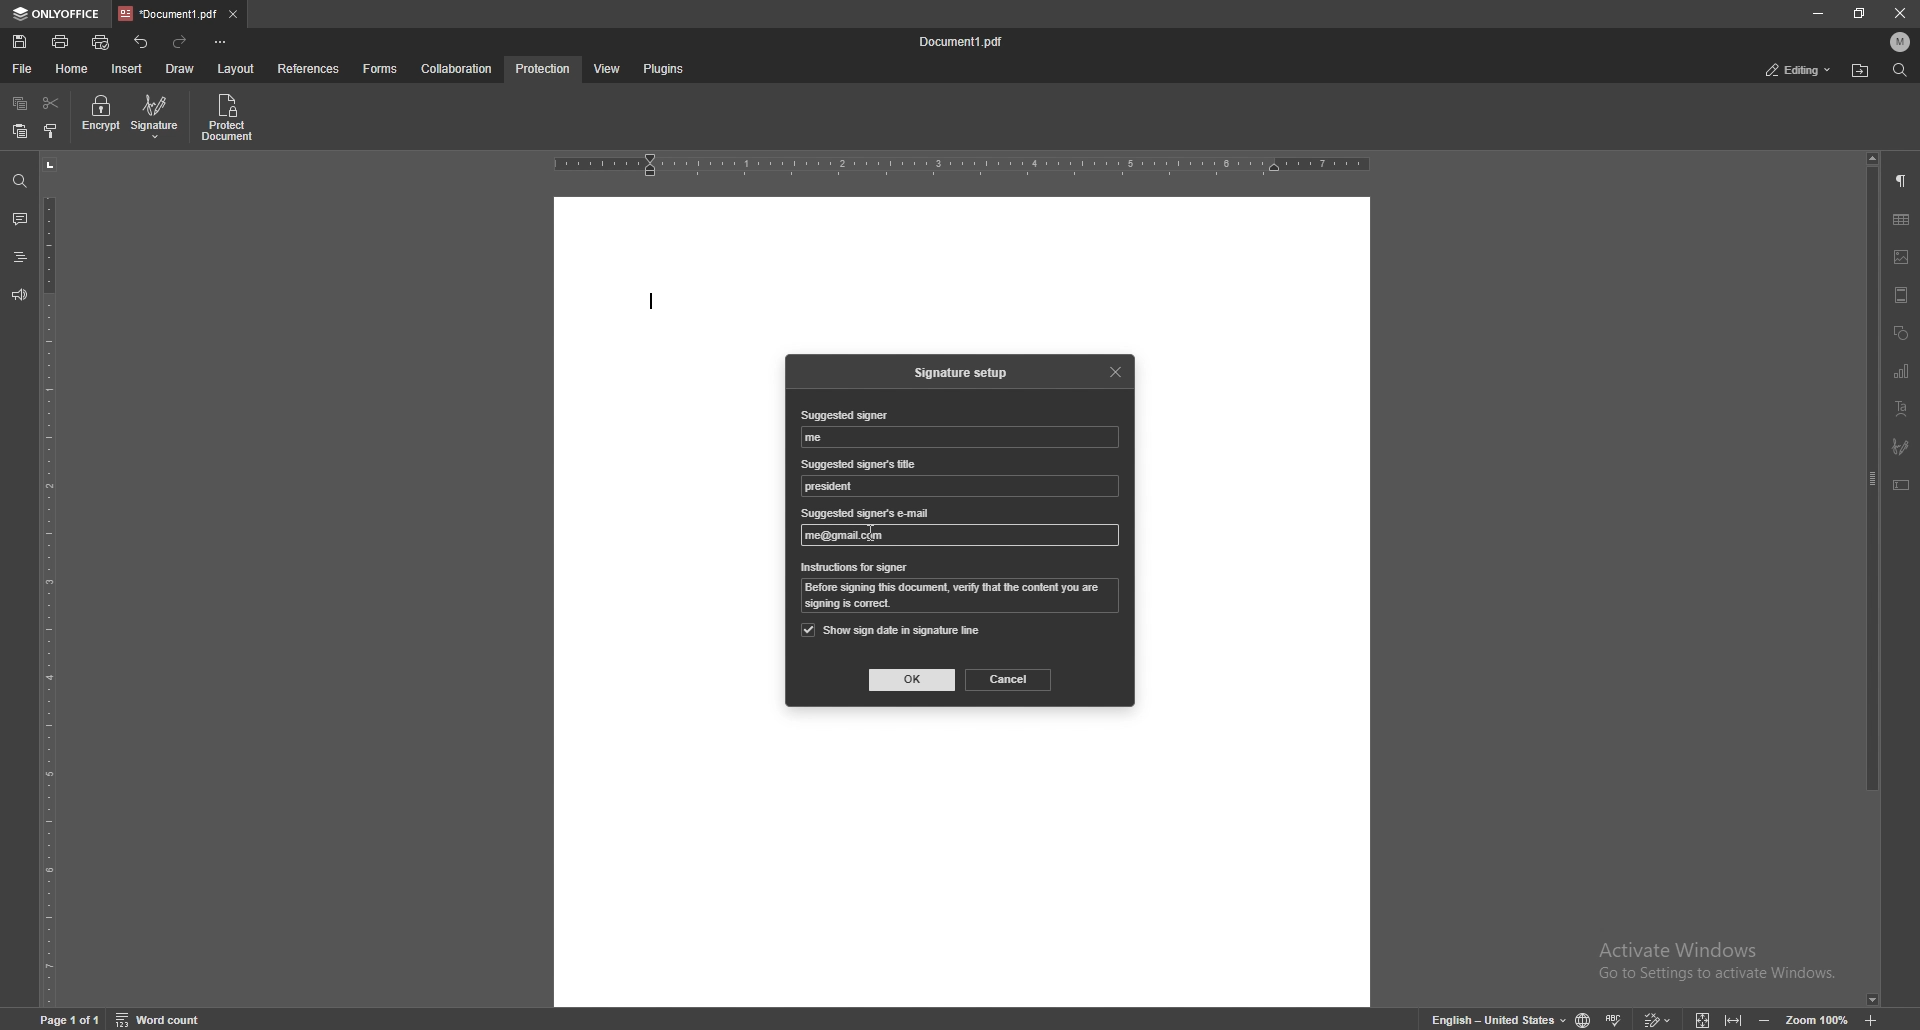 The width and height of the screenshot is (1920, 1030). Describe the element at coordinates (382, 69) in the screenshot. I see `forms` at that location.